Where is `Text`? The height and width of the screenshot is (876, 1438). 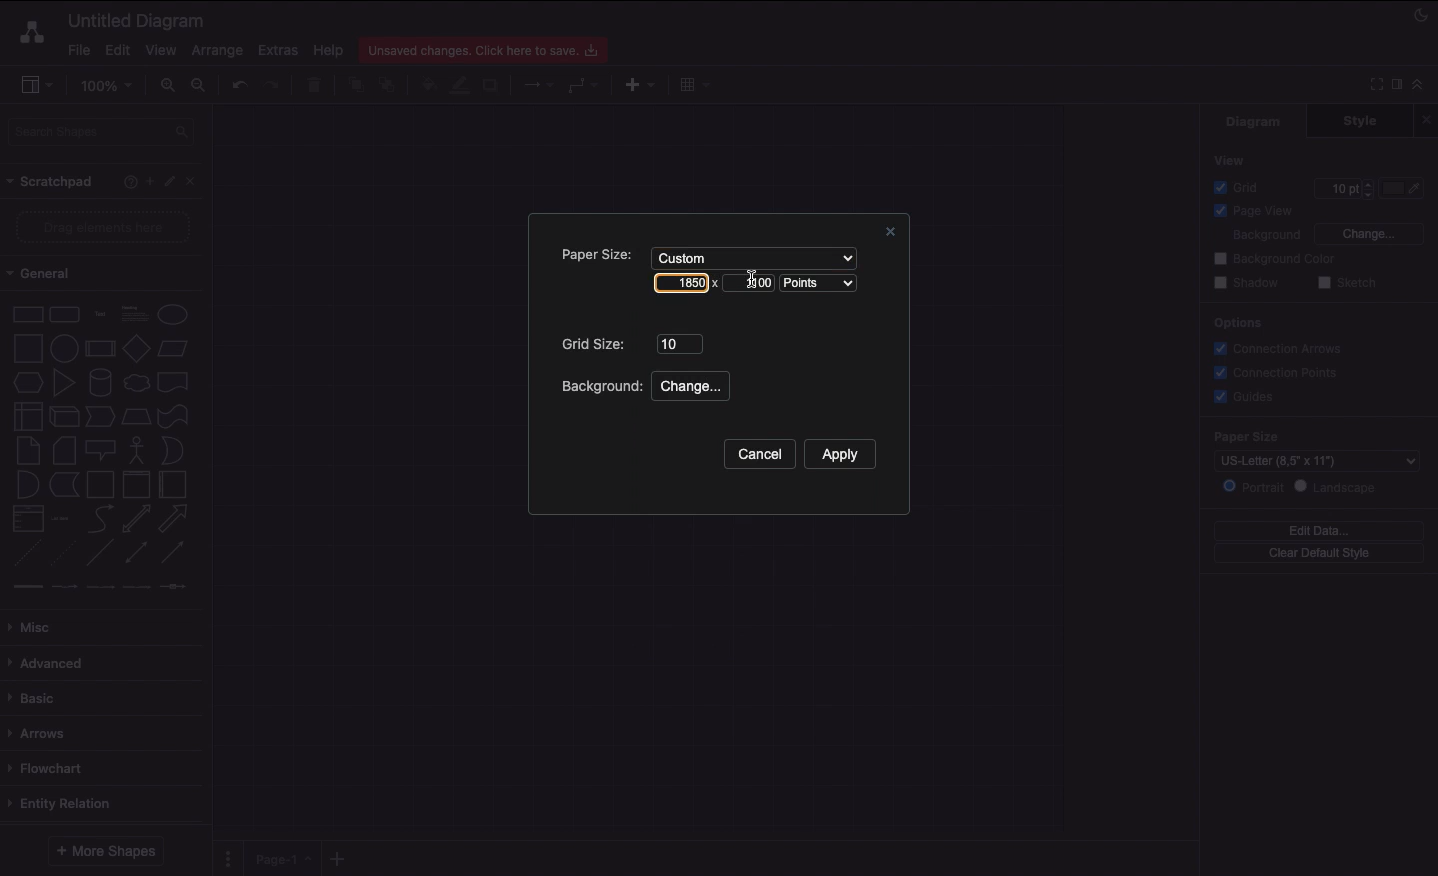
Text is located at coordinates (100, 315).